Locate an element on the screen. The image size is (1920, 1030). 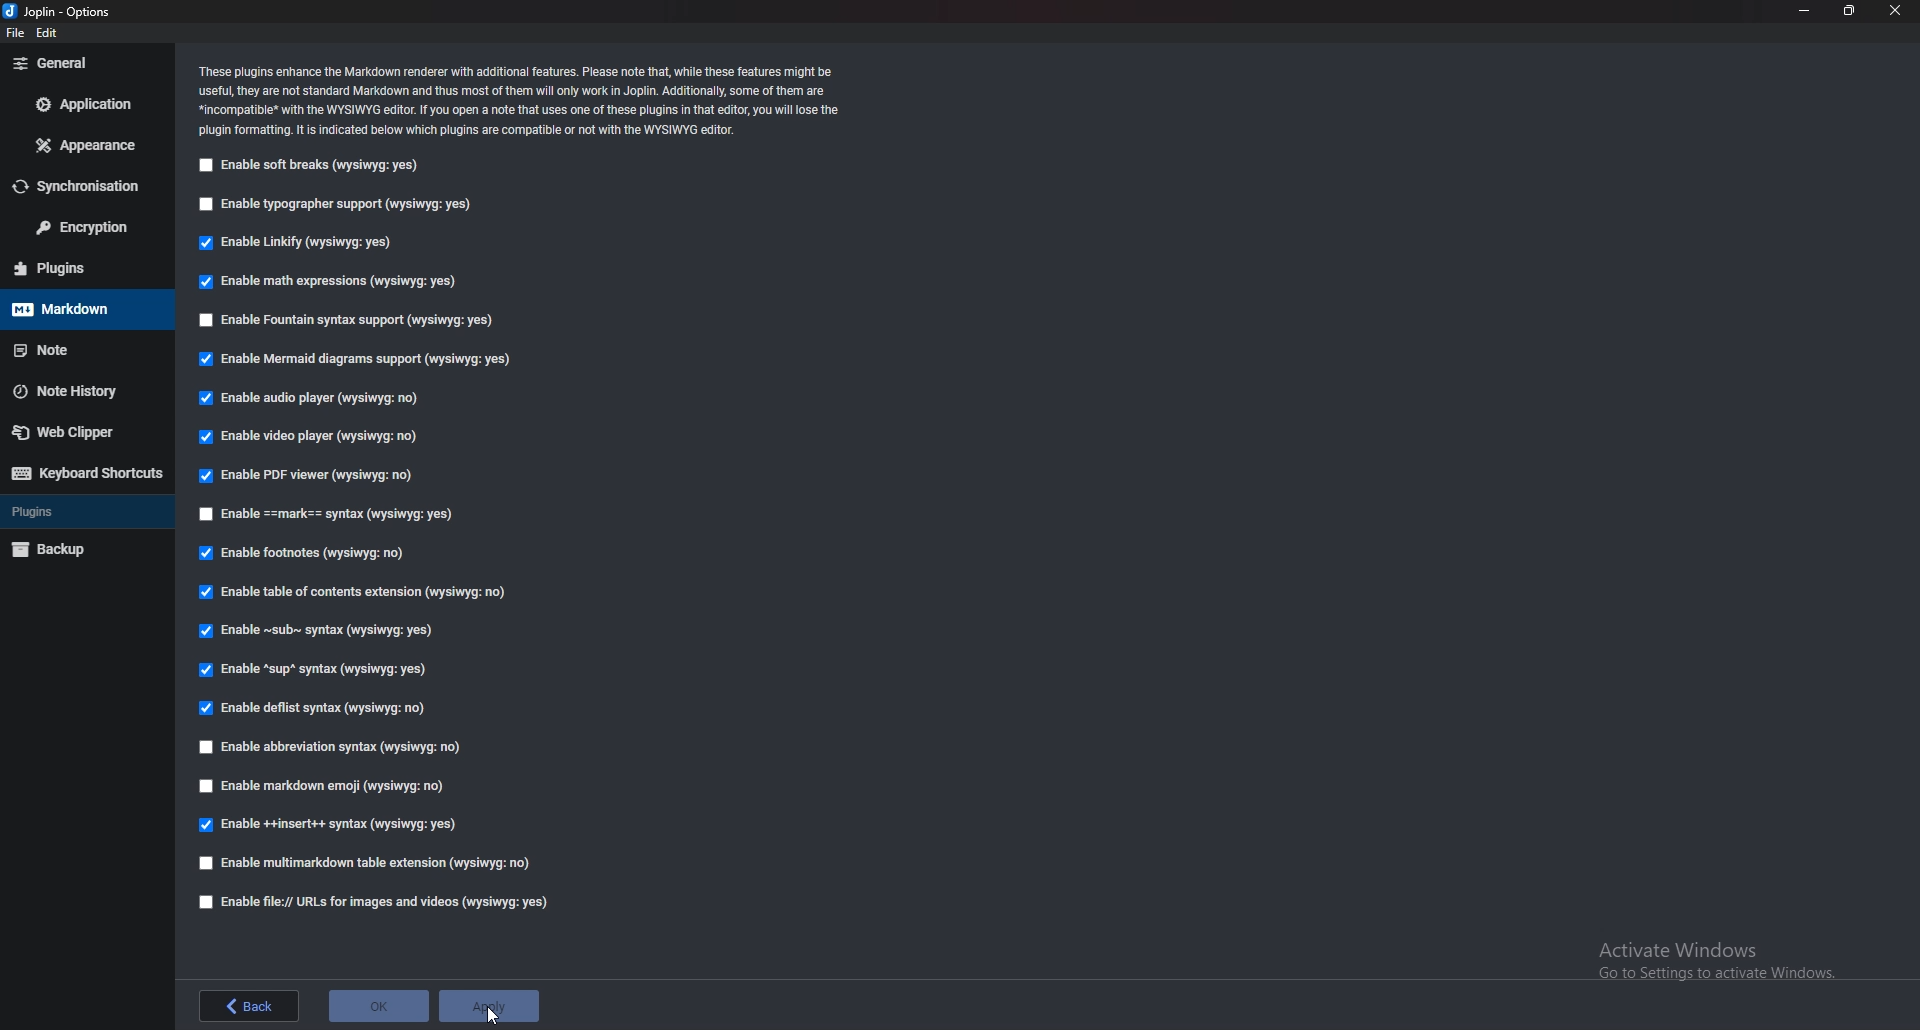
Enable markdown emoji is located at coordinates (325, 786).